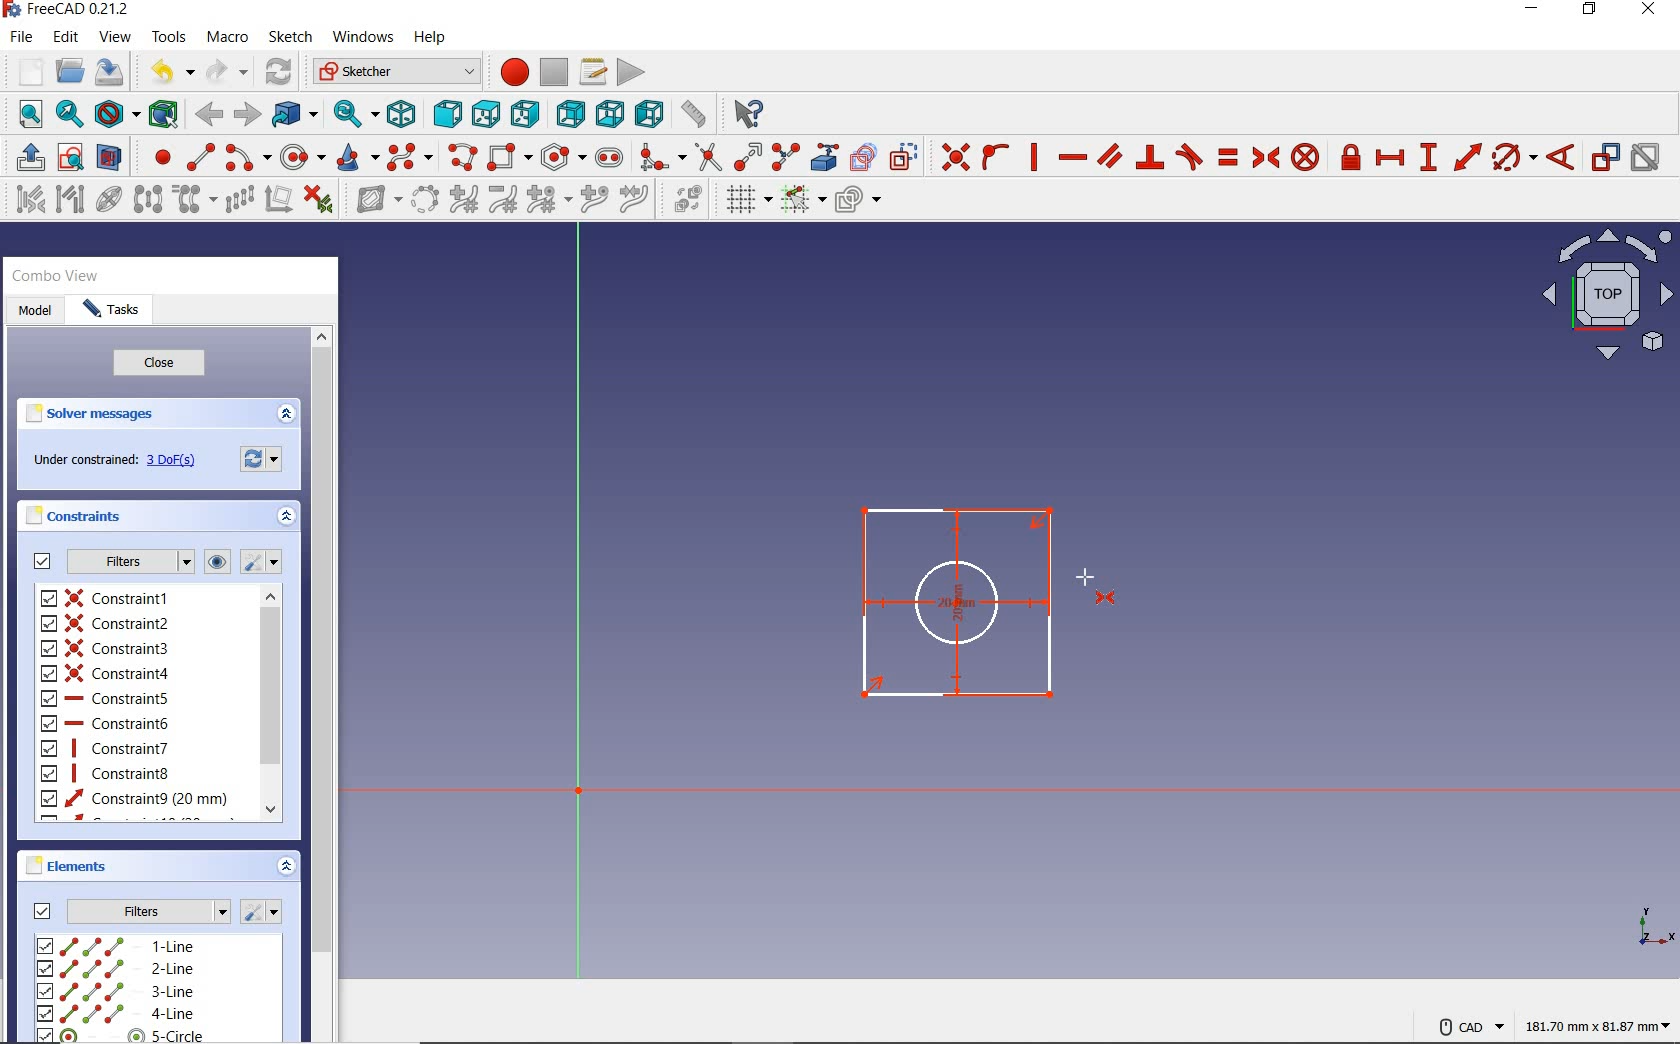 This screenshot has width=1680, height=1044. What do you see at coordinates (501, 198) in the screenshot?
I see `decrease B-spline degree` at bounding box center [501, 198].